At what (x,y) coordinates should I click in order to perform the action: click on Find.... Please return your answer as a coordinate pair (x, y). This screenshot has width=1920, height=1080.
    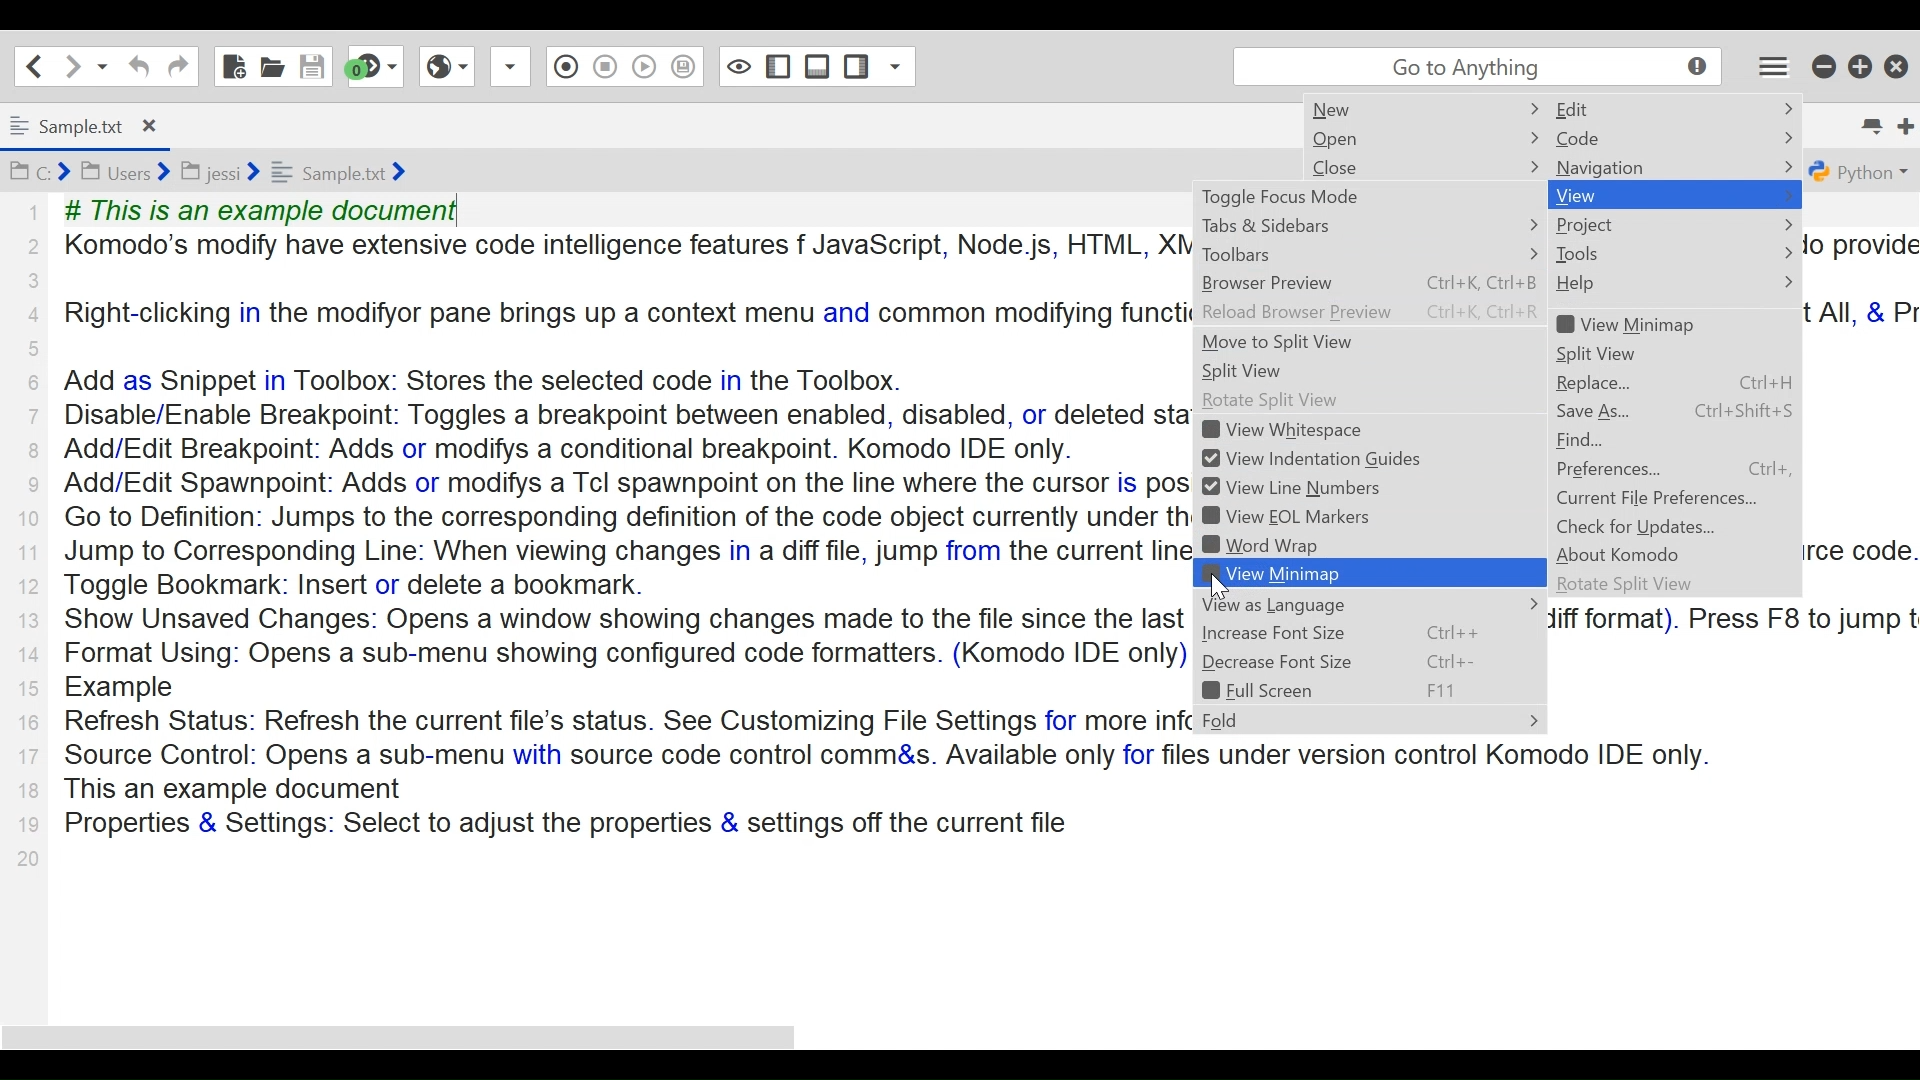
    Looking at the image, I should click on (1610, 440).